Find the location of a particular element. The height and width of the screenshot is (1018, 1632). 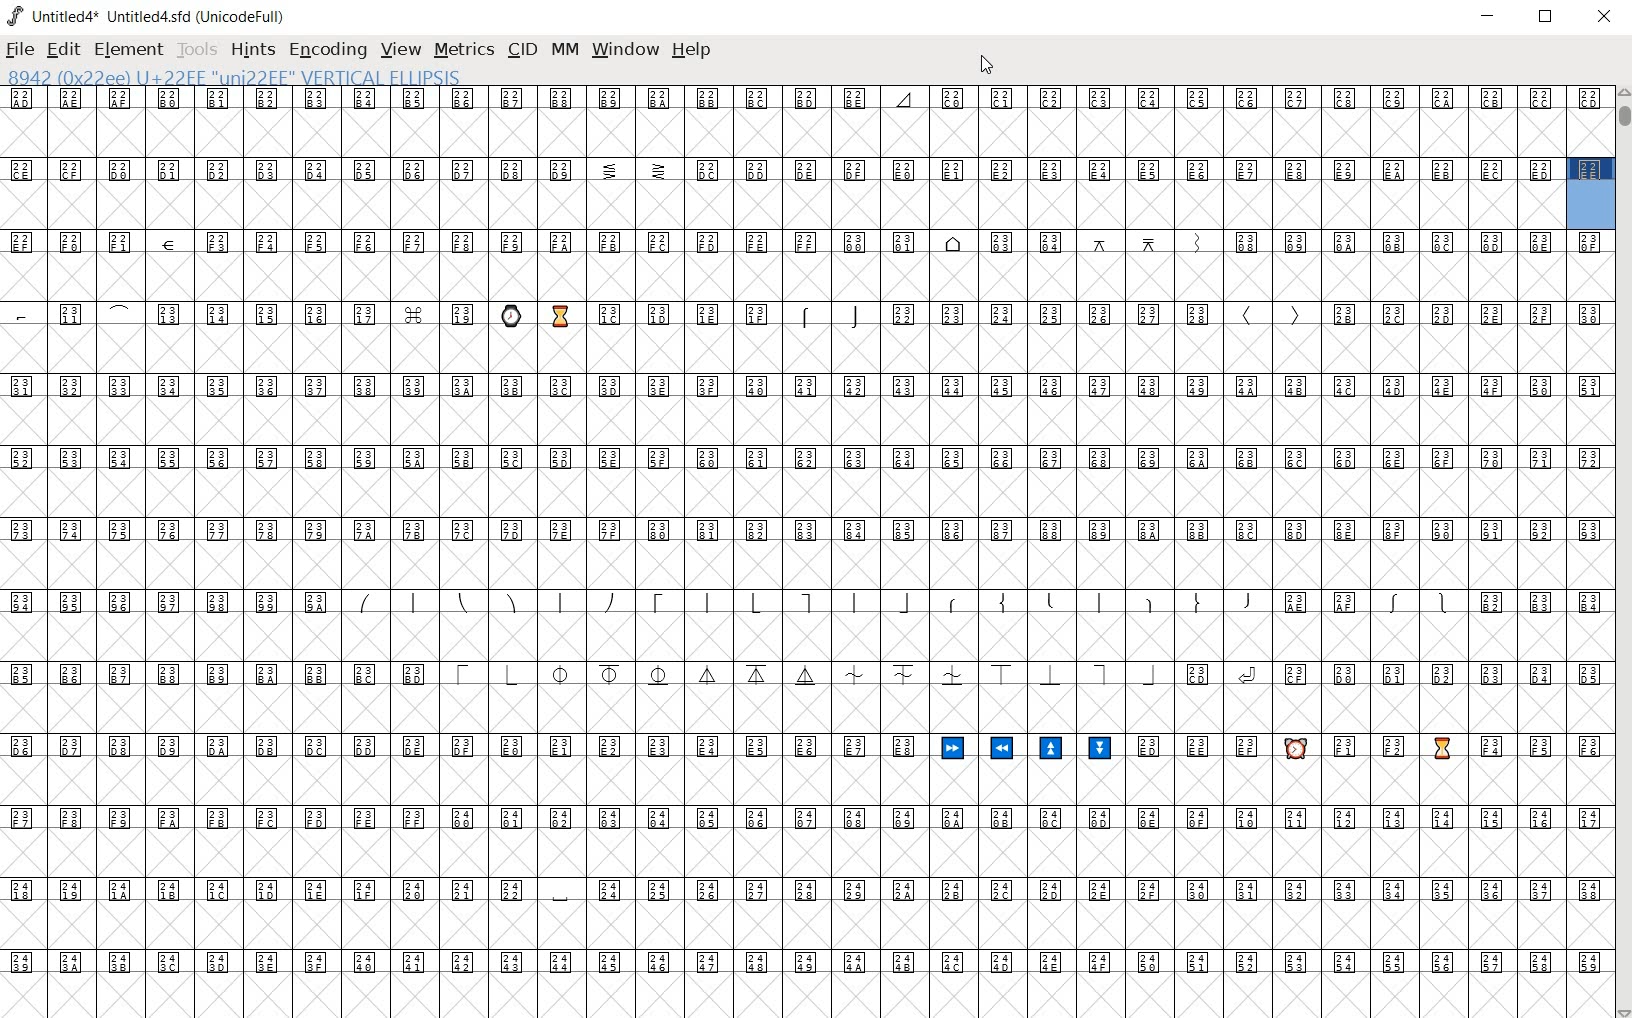

WINDOW is located at coordinates (628, 49).